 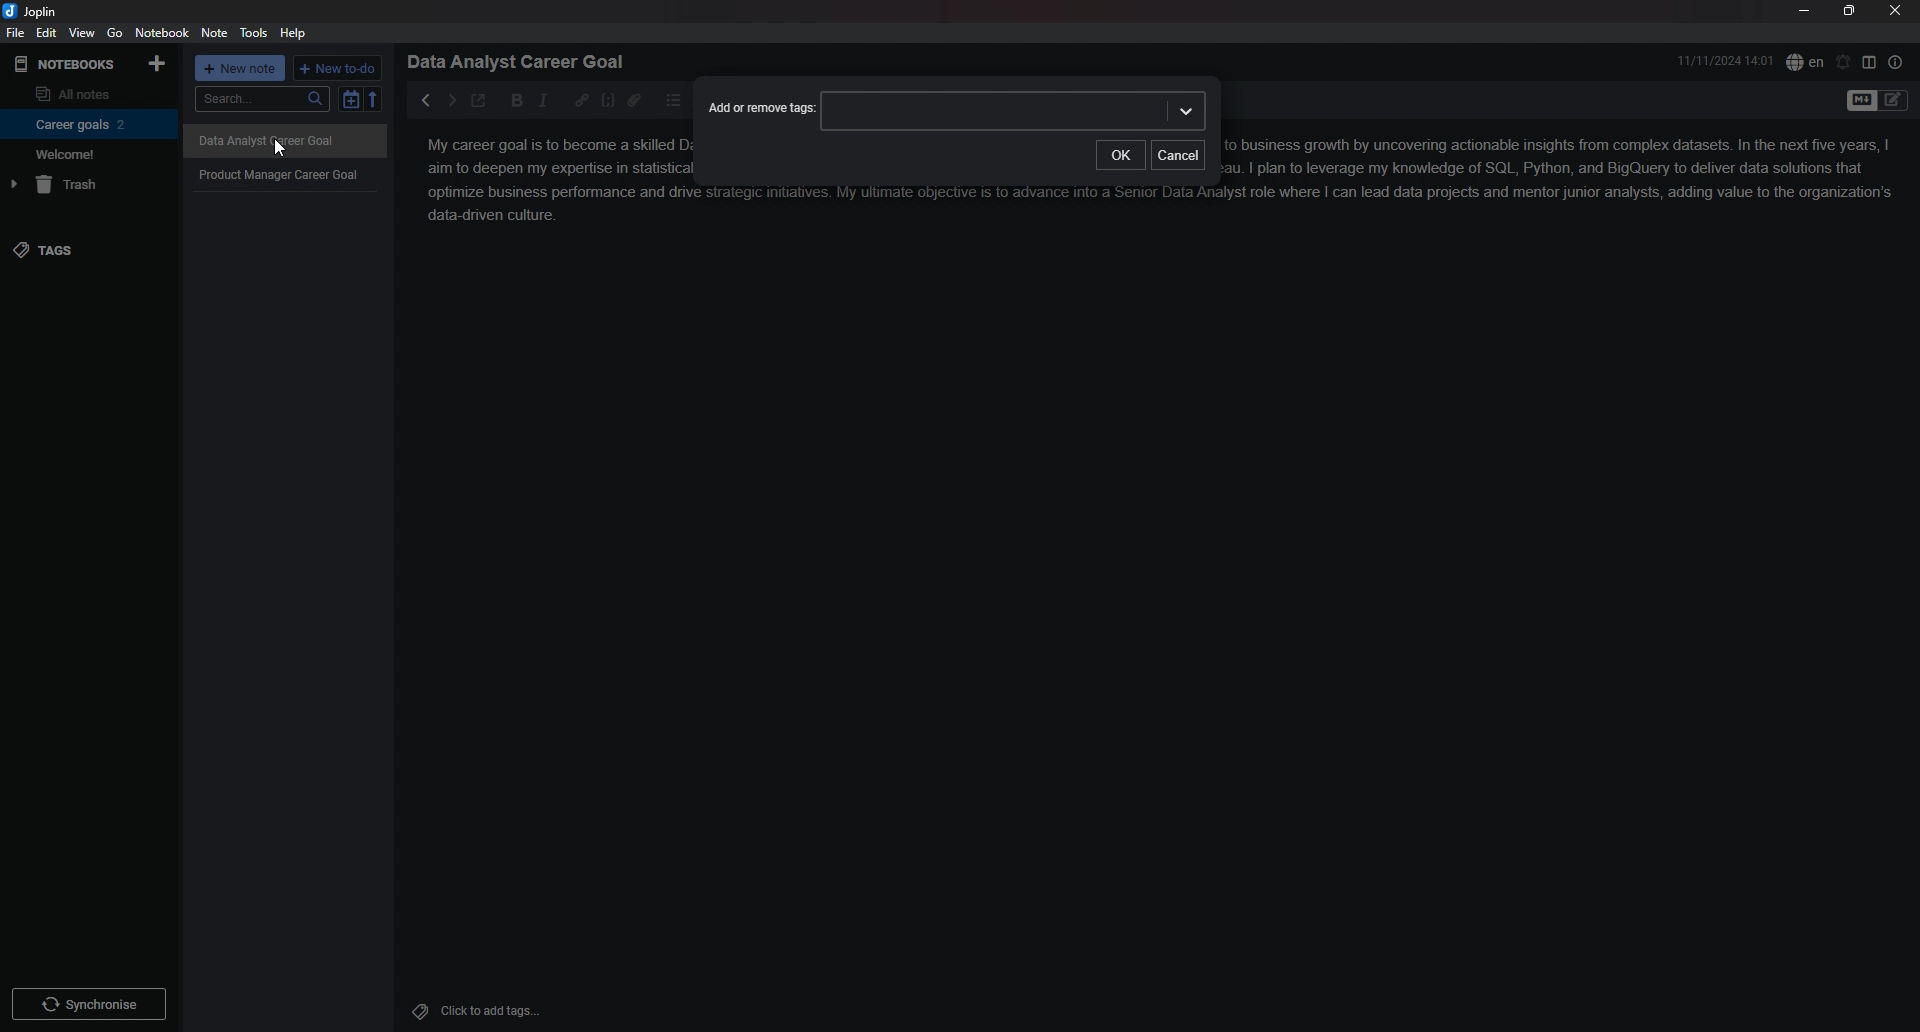 I want to click on hyperlink, so click(x=581, y=101).